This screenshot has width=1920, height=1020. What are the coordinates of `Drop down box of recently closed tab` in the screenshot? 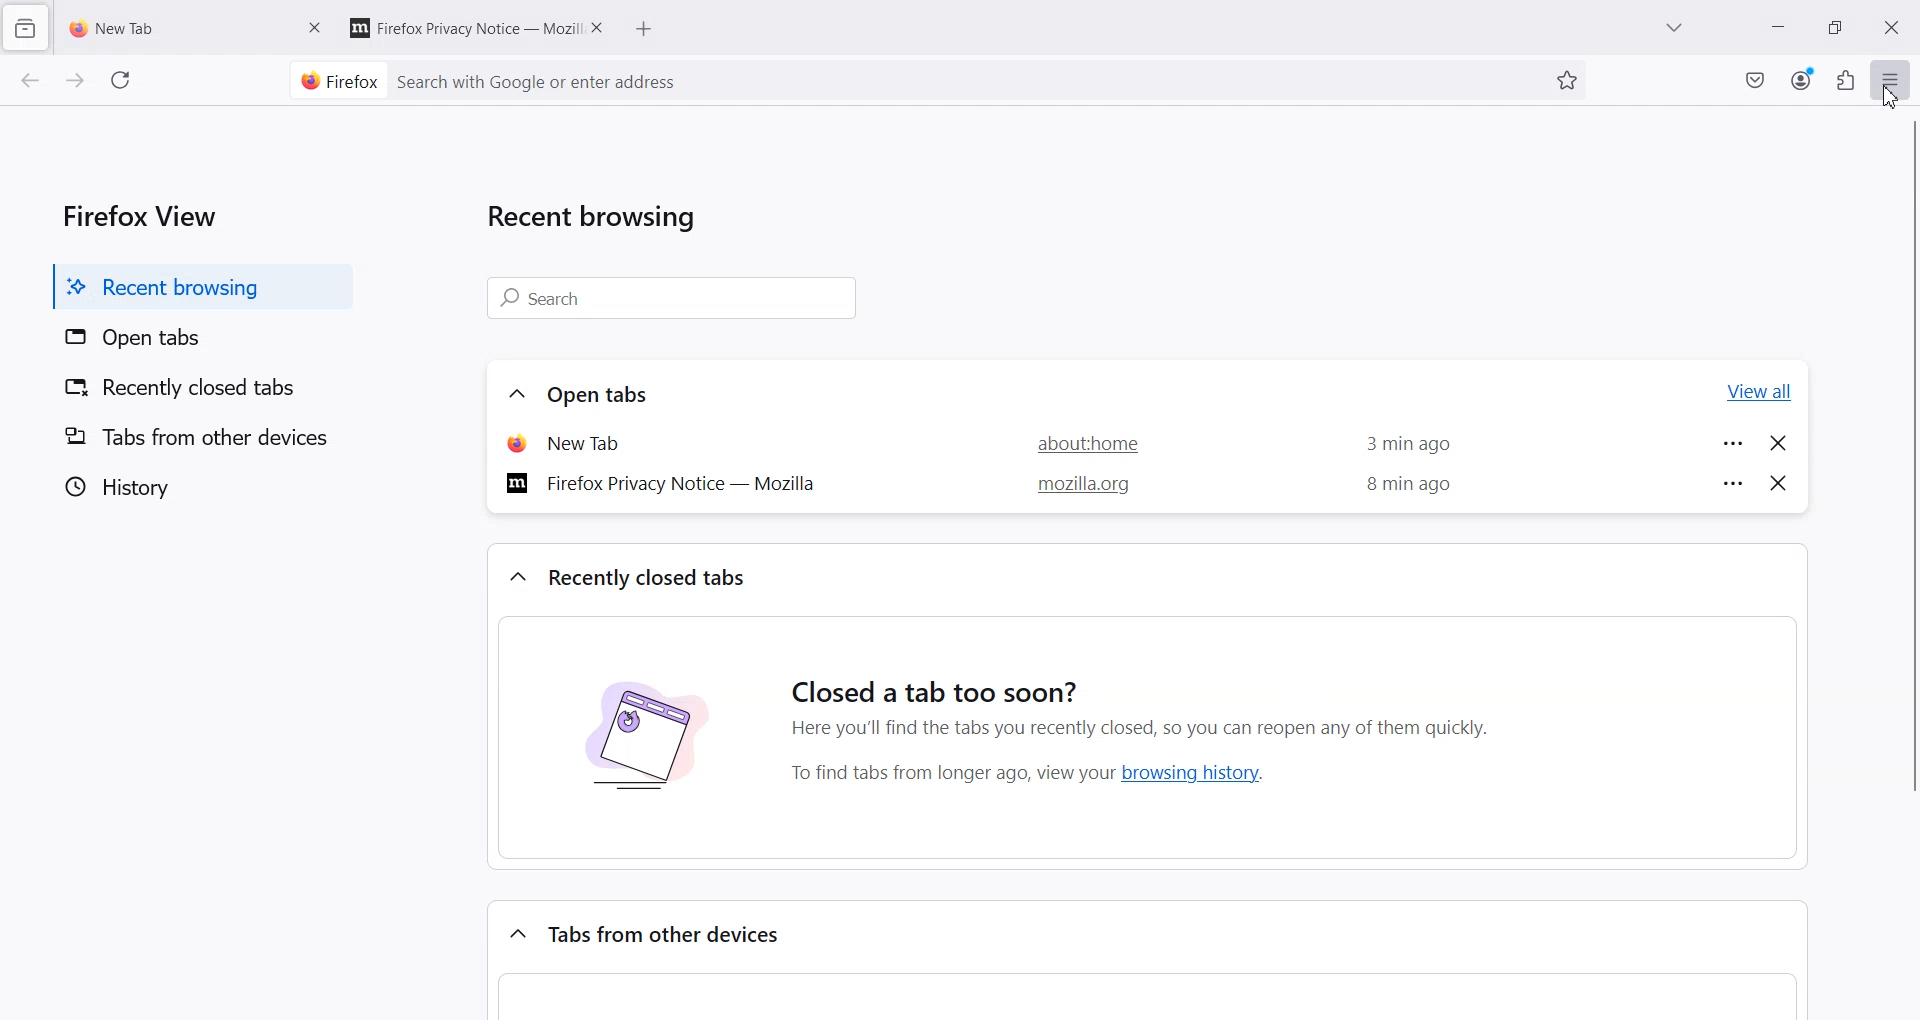 It's located at (514, 578).